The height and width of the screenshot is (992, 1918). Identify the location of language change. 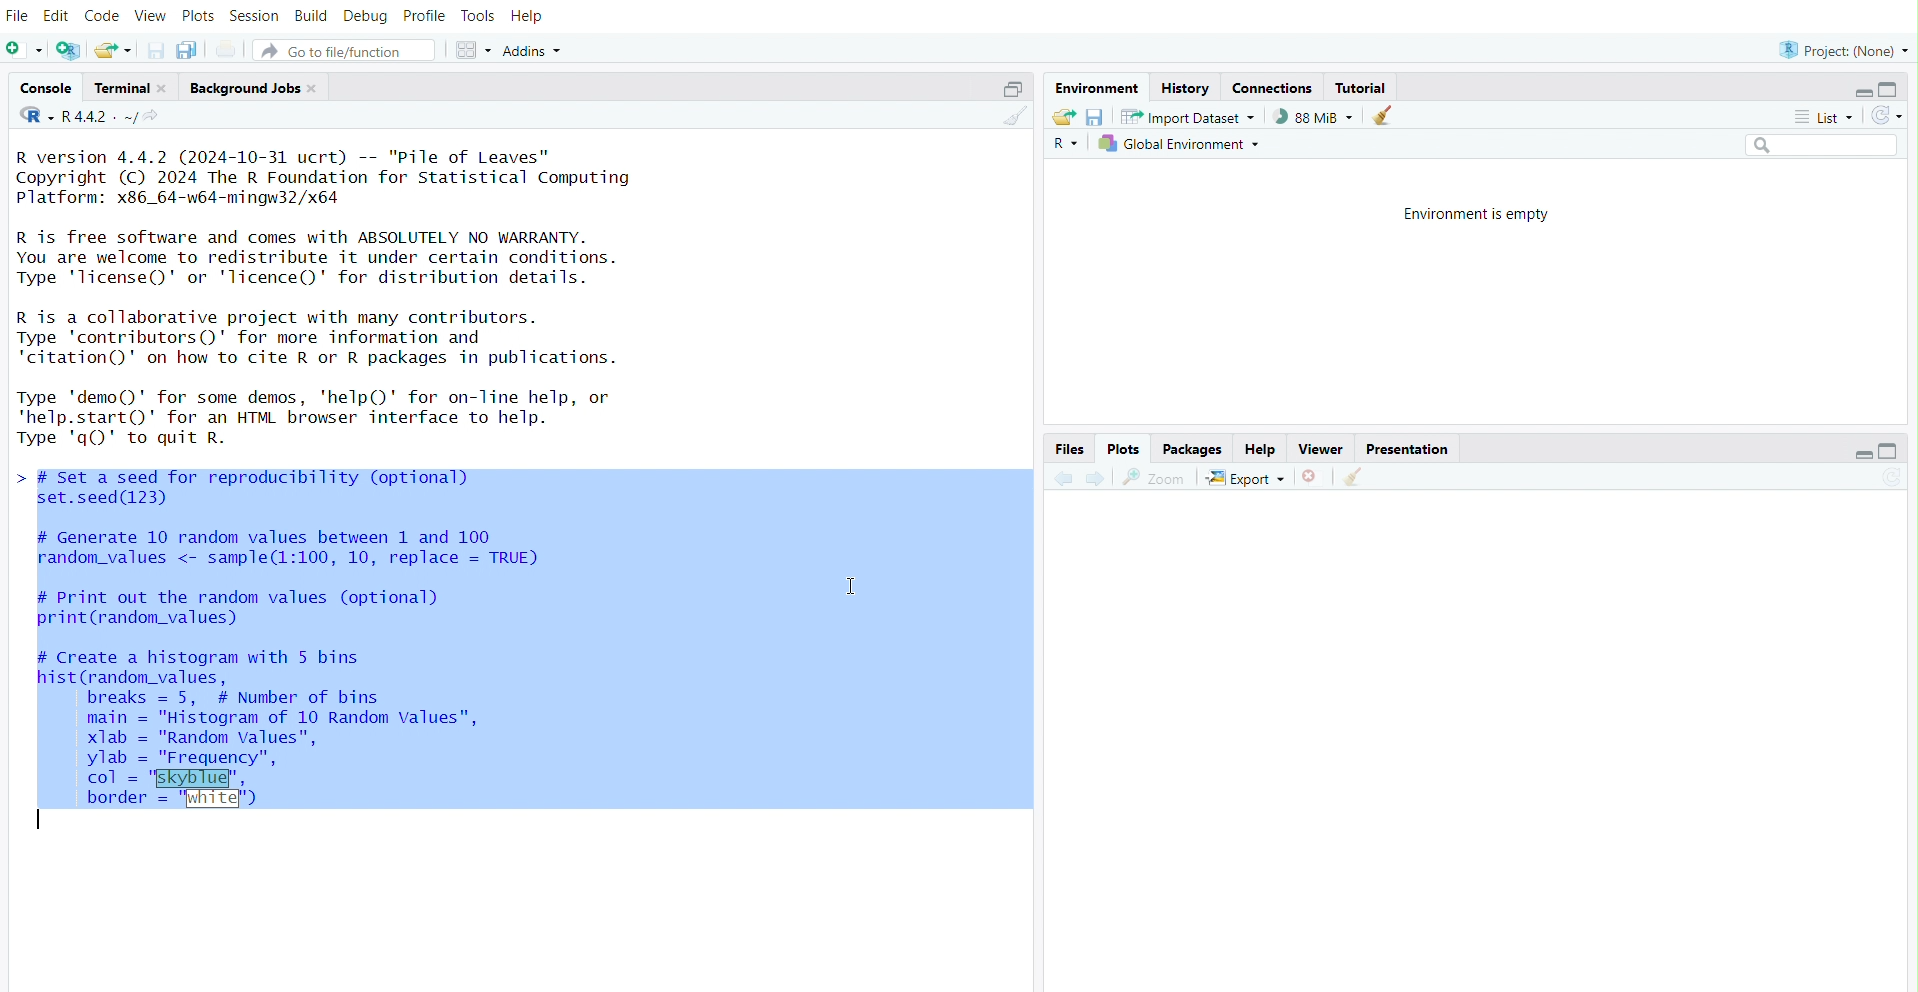
(29, 115).